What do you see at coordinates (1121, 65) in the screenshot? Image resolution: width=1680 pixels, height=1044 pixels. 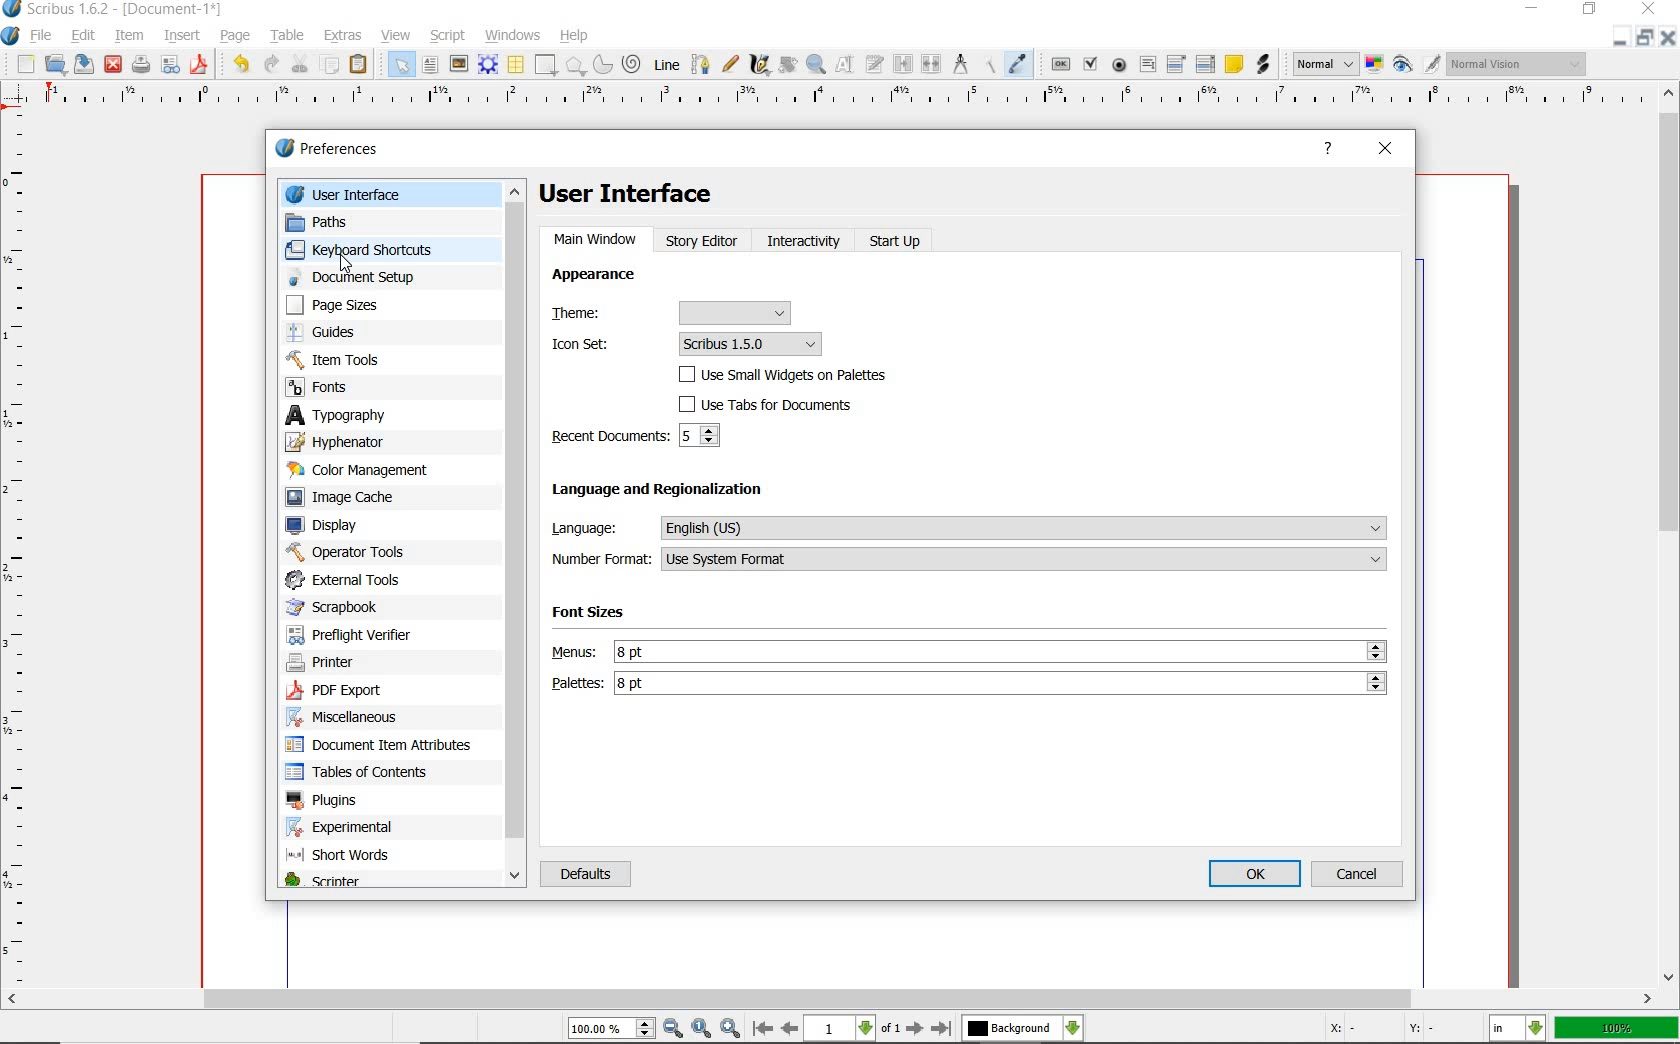 I see `pdf radio button` at bounding box center [1121, 65].